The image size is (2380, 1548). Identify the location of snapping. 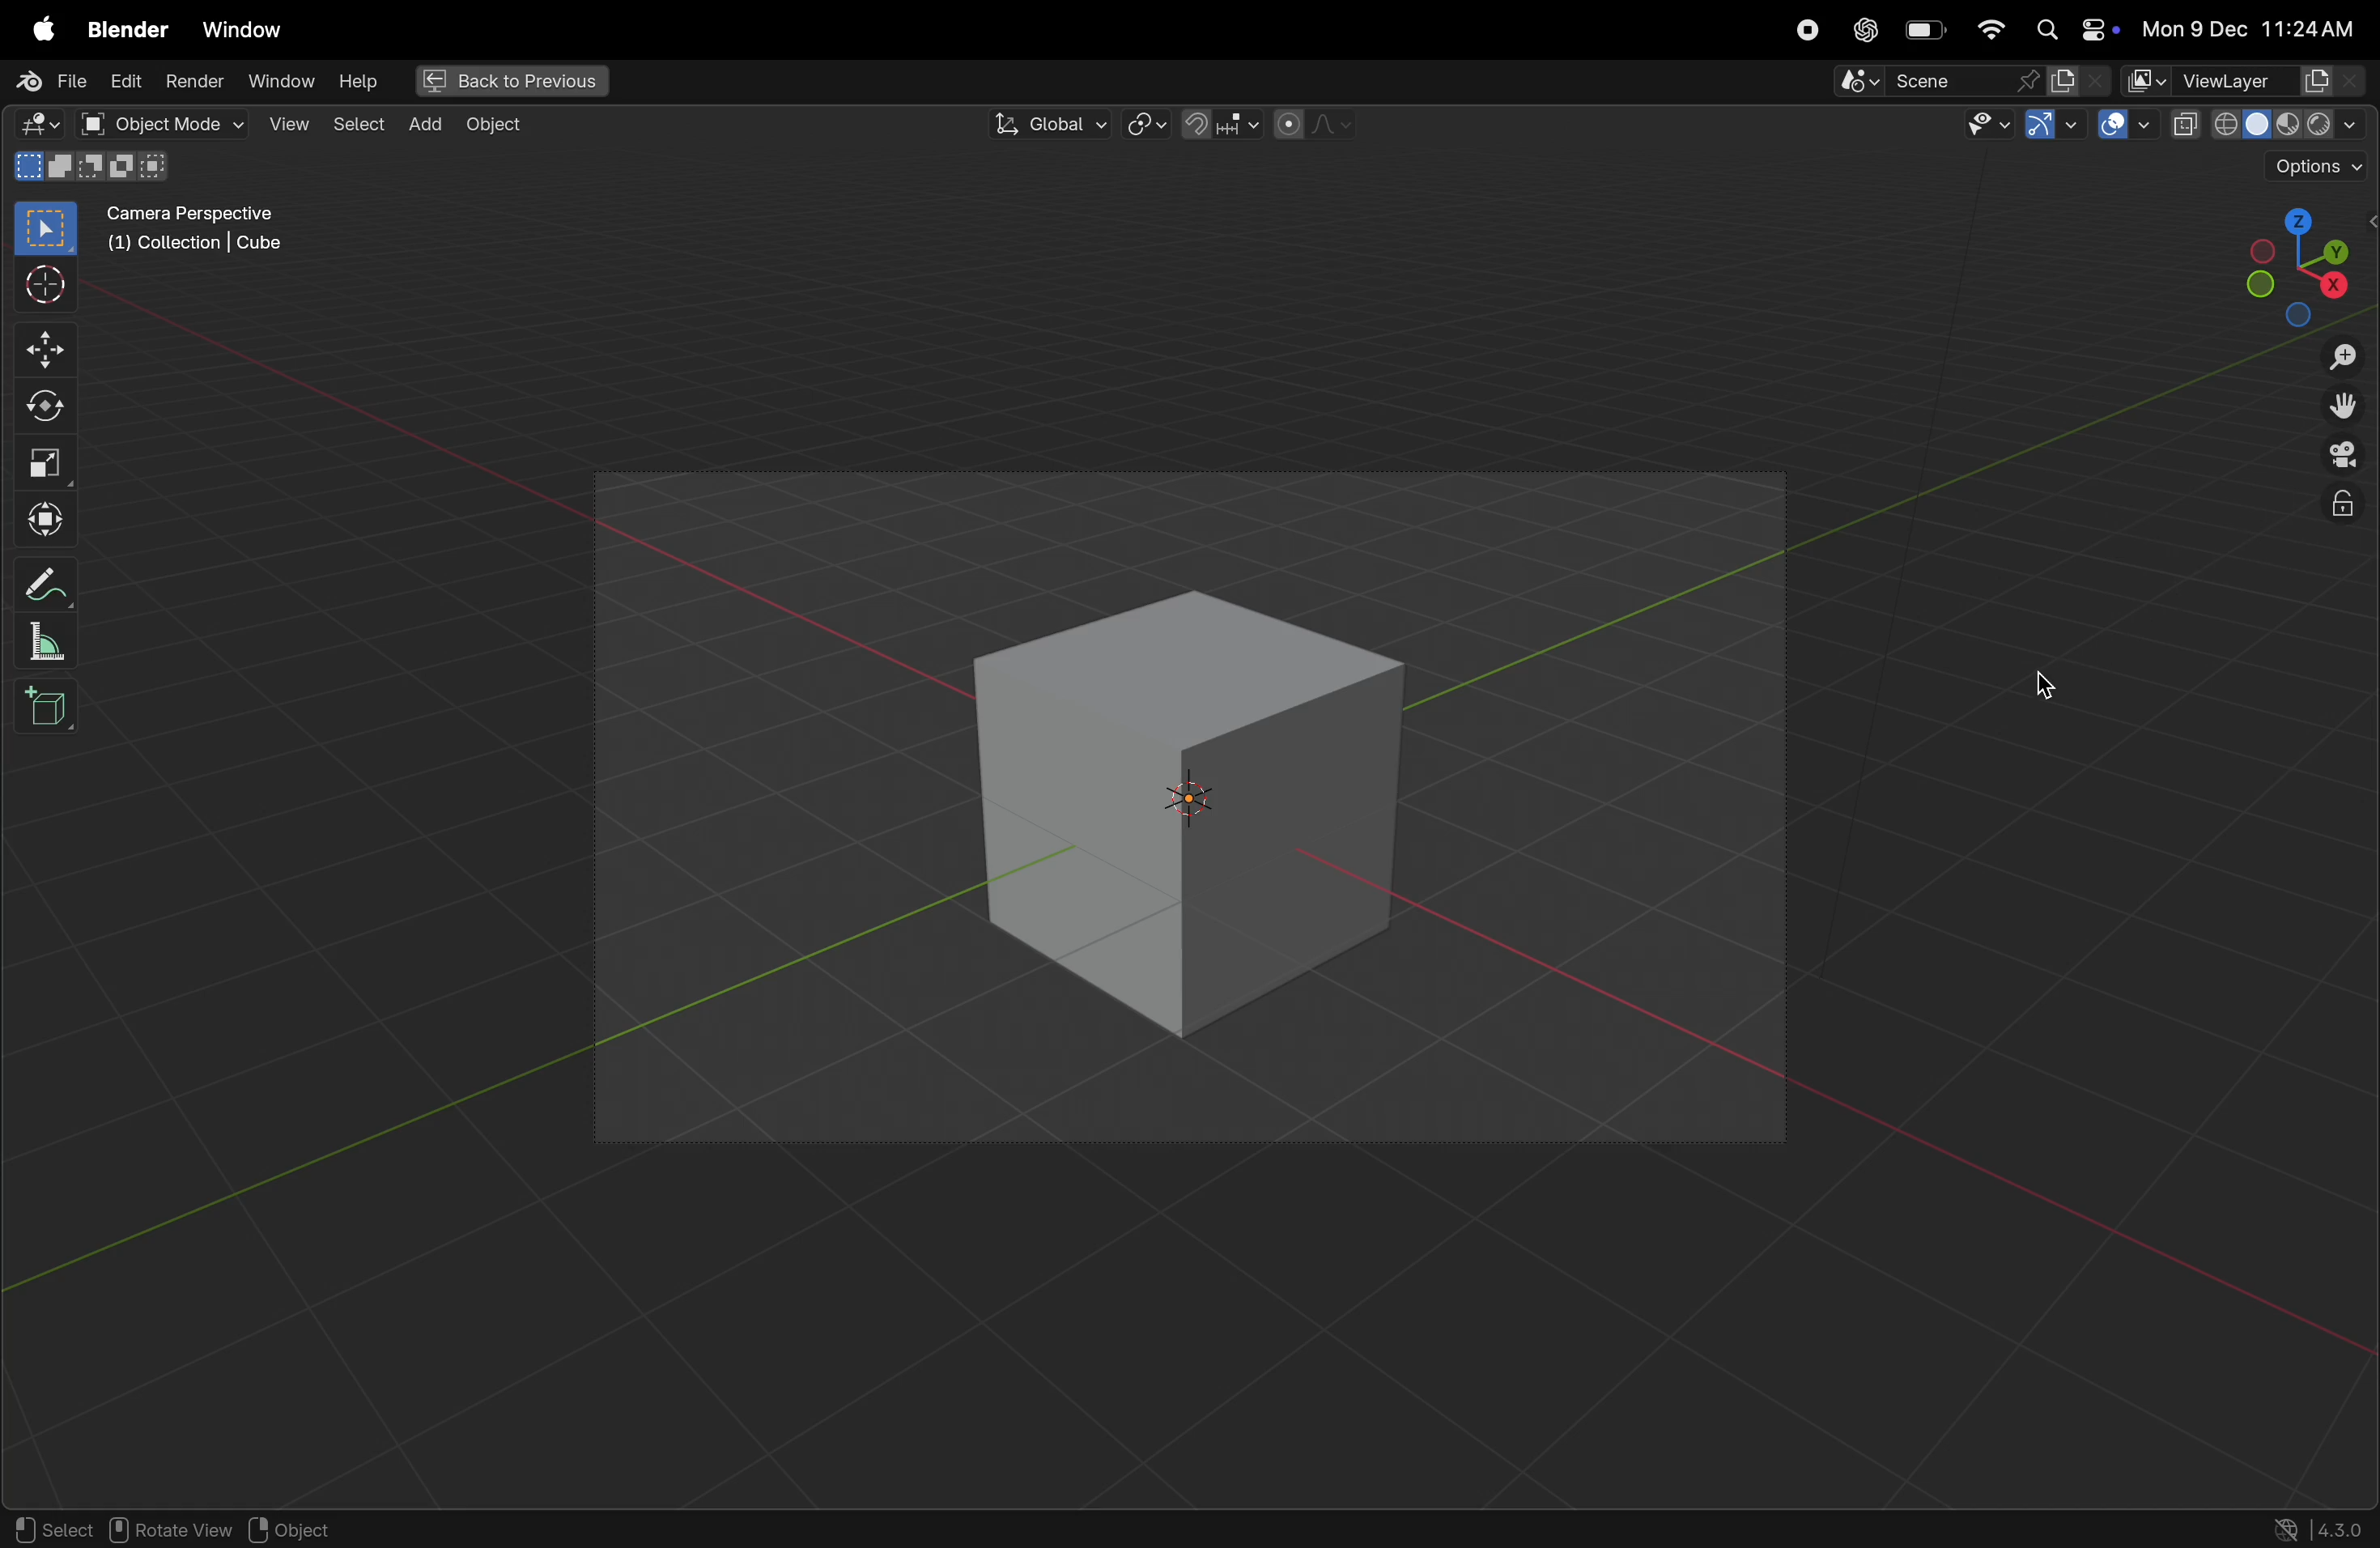
(1216, 124).